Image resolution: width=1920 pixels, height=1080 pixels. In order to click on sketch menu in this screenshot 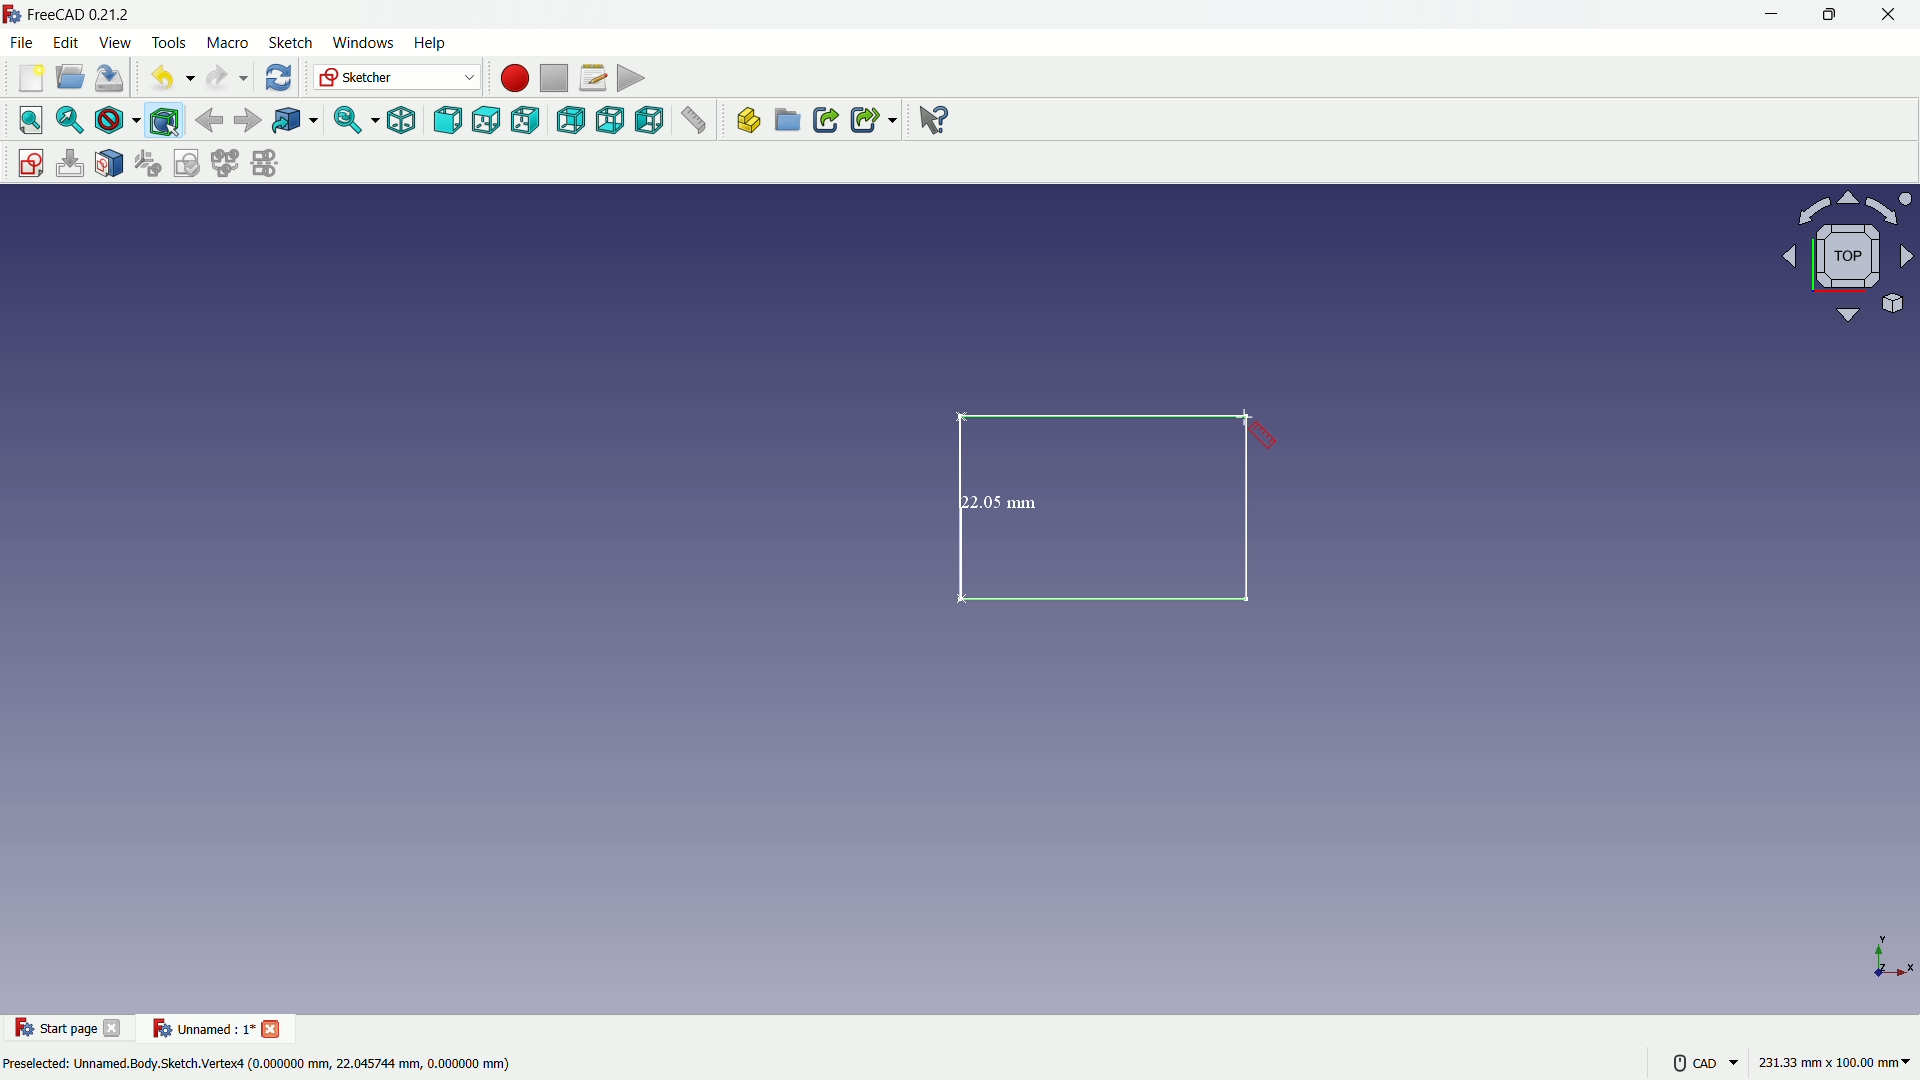, I will do `click(290, 43)`.